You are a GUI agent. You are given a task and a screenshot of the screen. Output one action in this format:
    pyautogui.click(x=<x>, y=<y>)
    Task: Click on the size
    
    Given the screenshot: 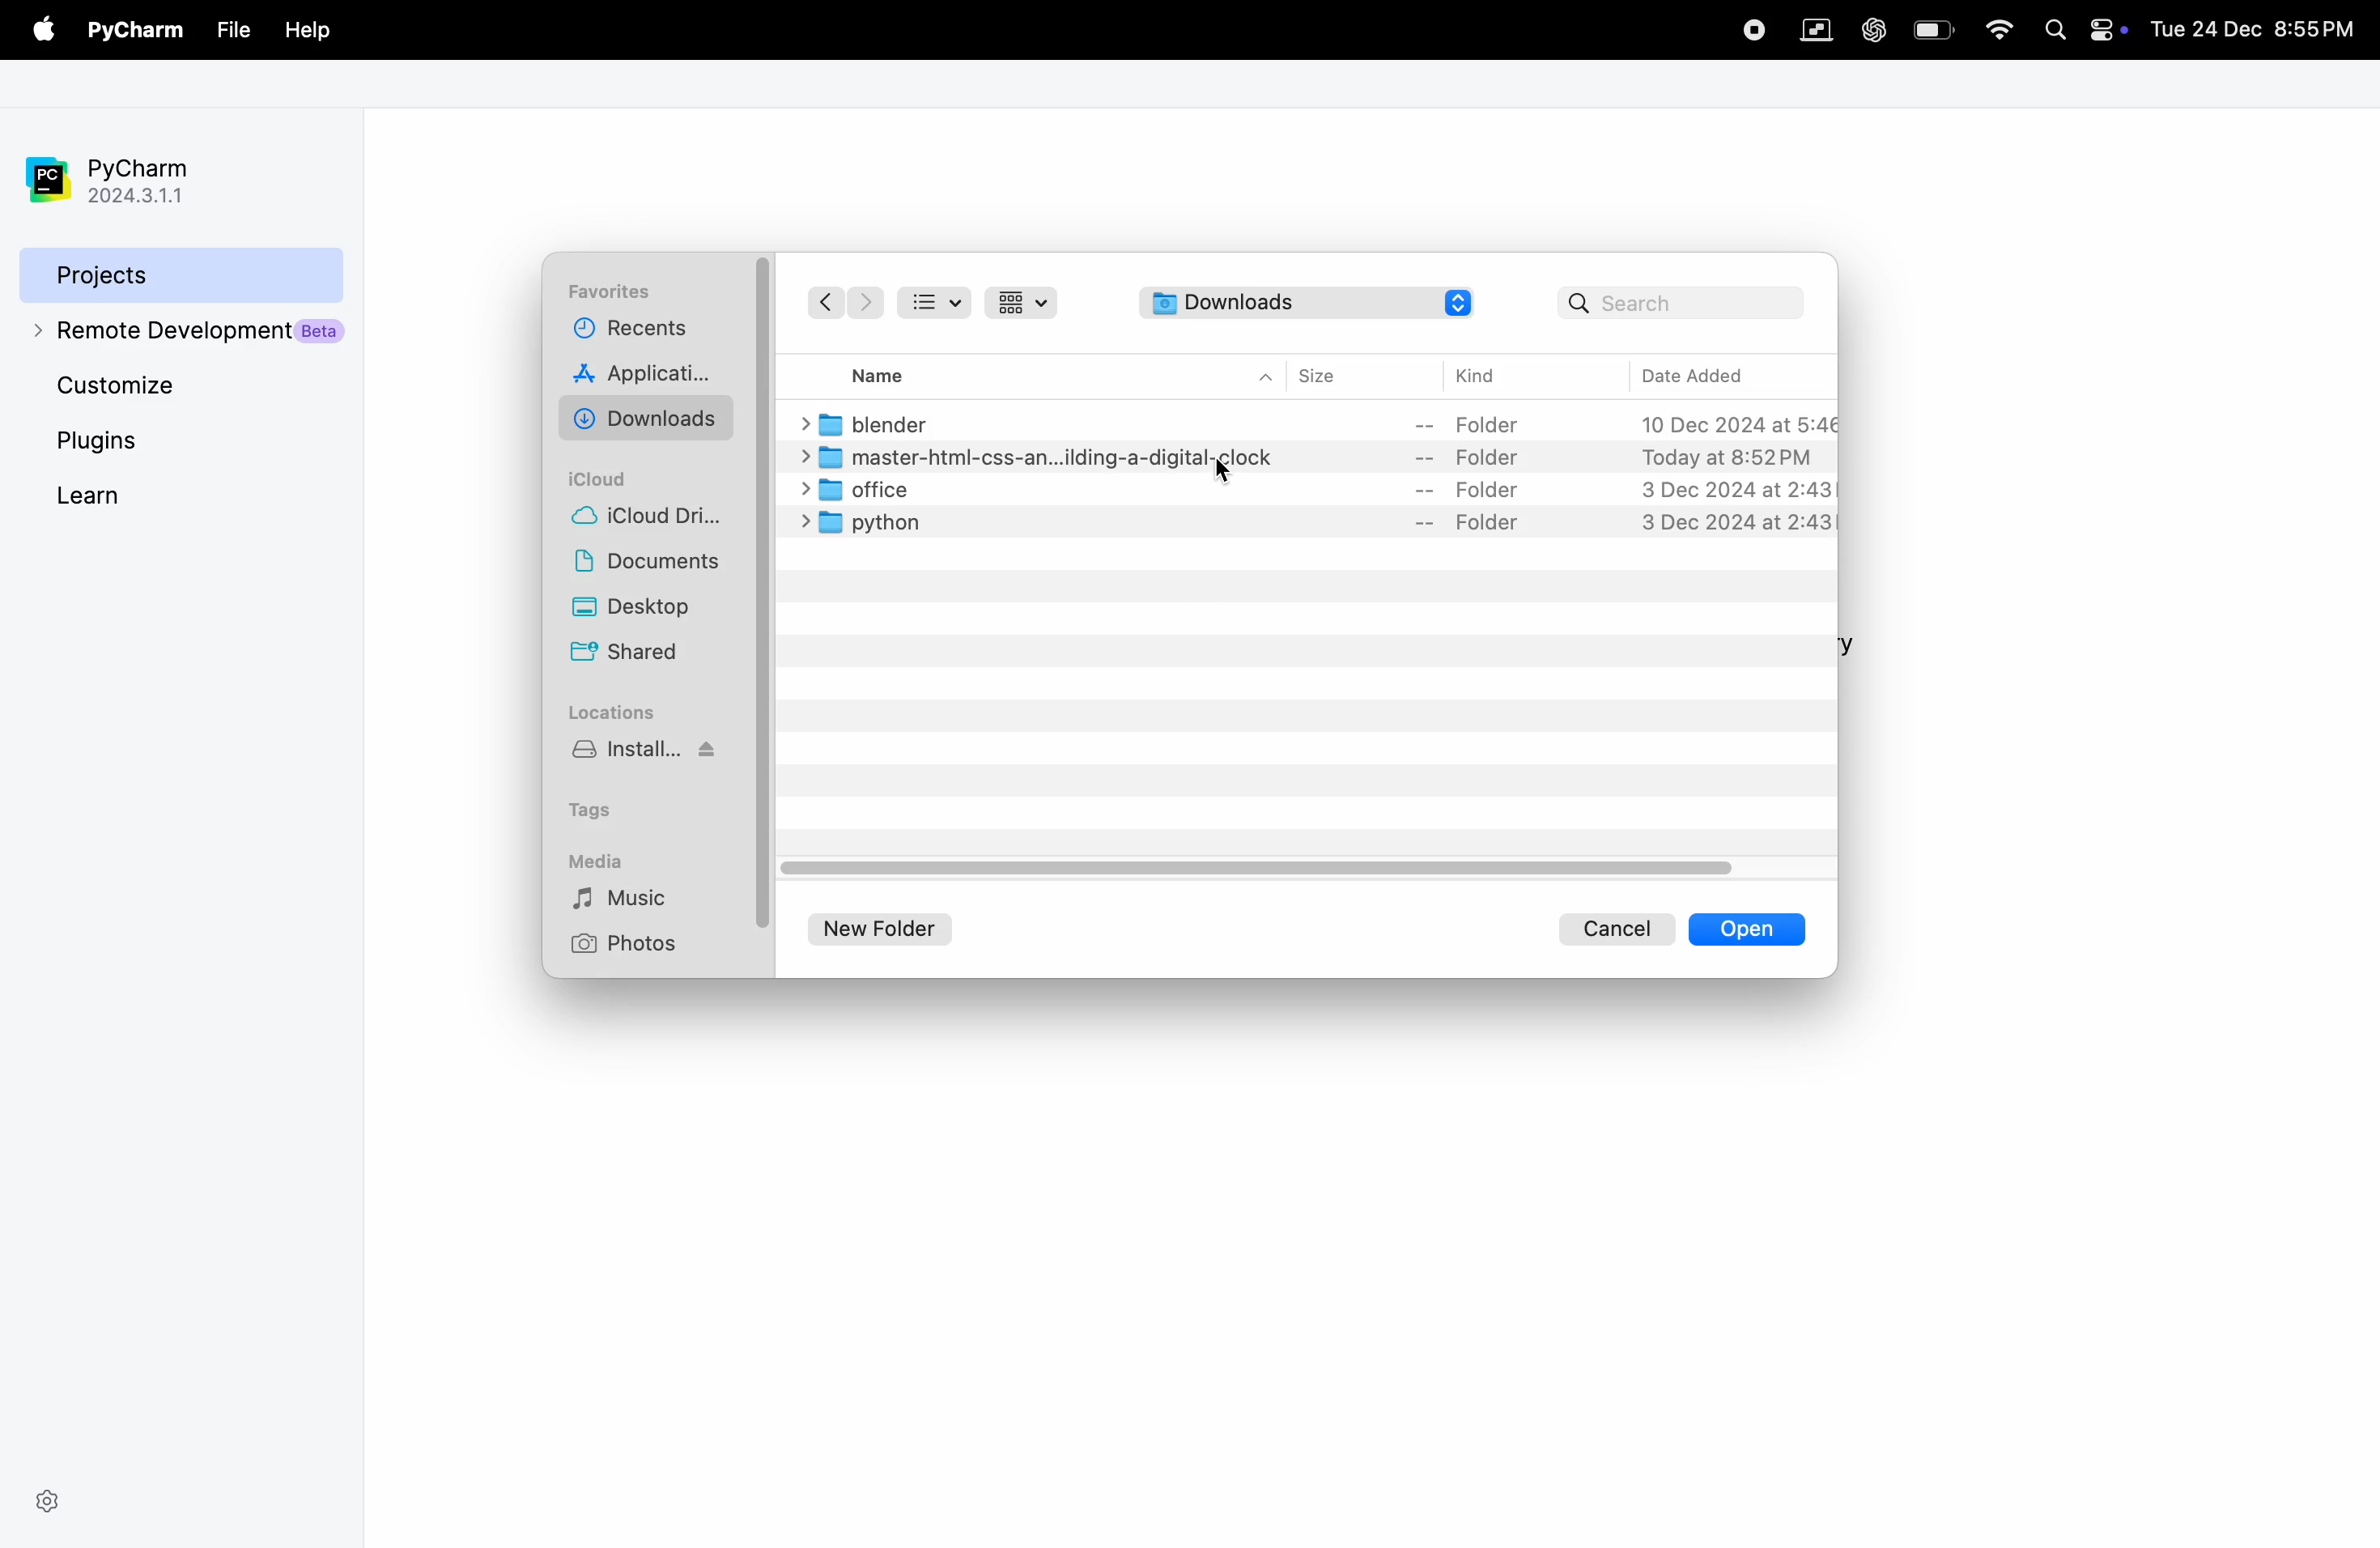 What is the action you would take?
    pyautogui.click(x=1336, y=374)
    